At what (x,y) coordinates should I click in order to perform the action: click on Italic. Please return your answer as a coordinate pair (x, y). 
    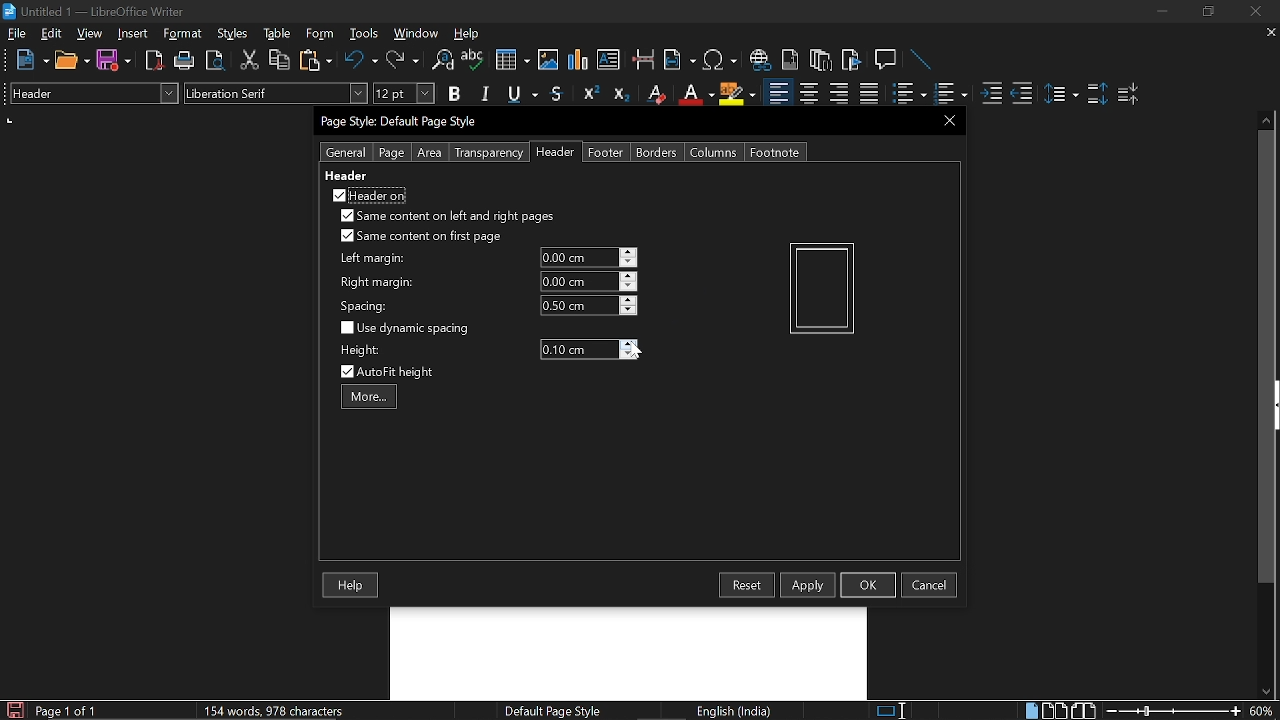
    Looking at the image, I should click on (486, 94).